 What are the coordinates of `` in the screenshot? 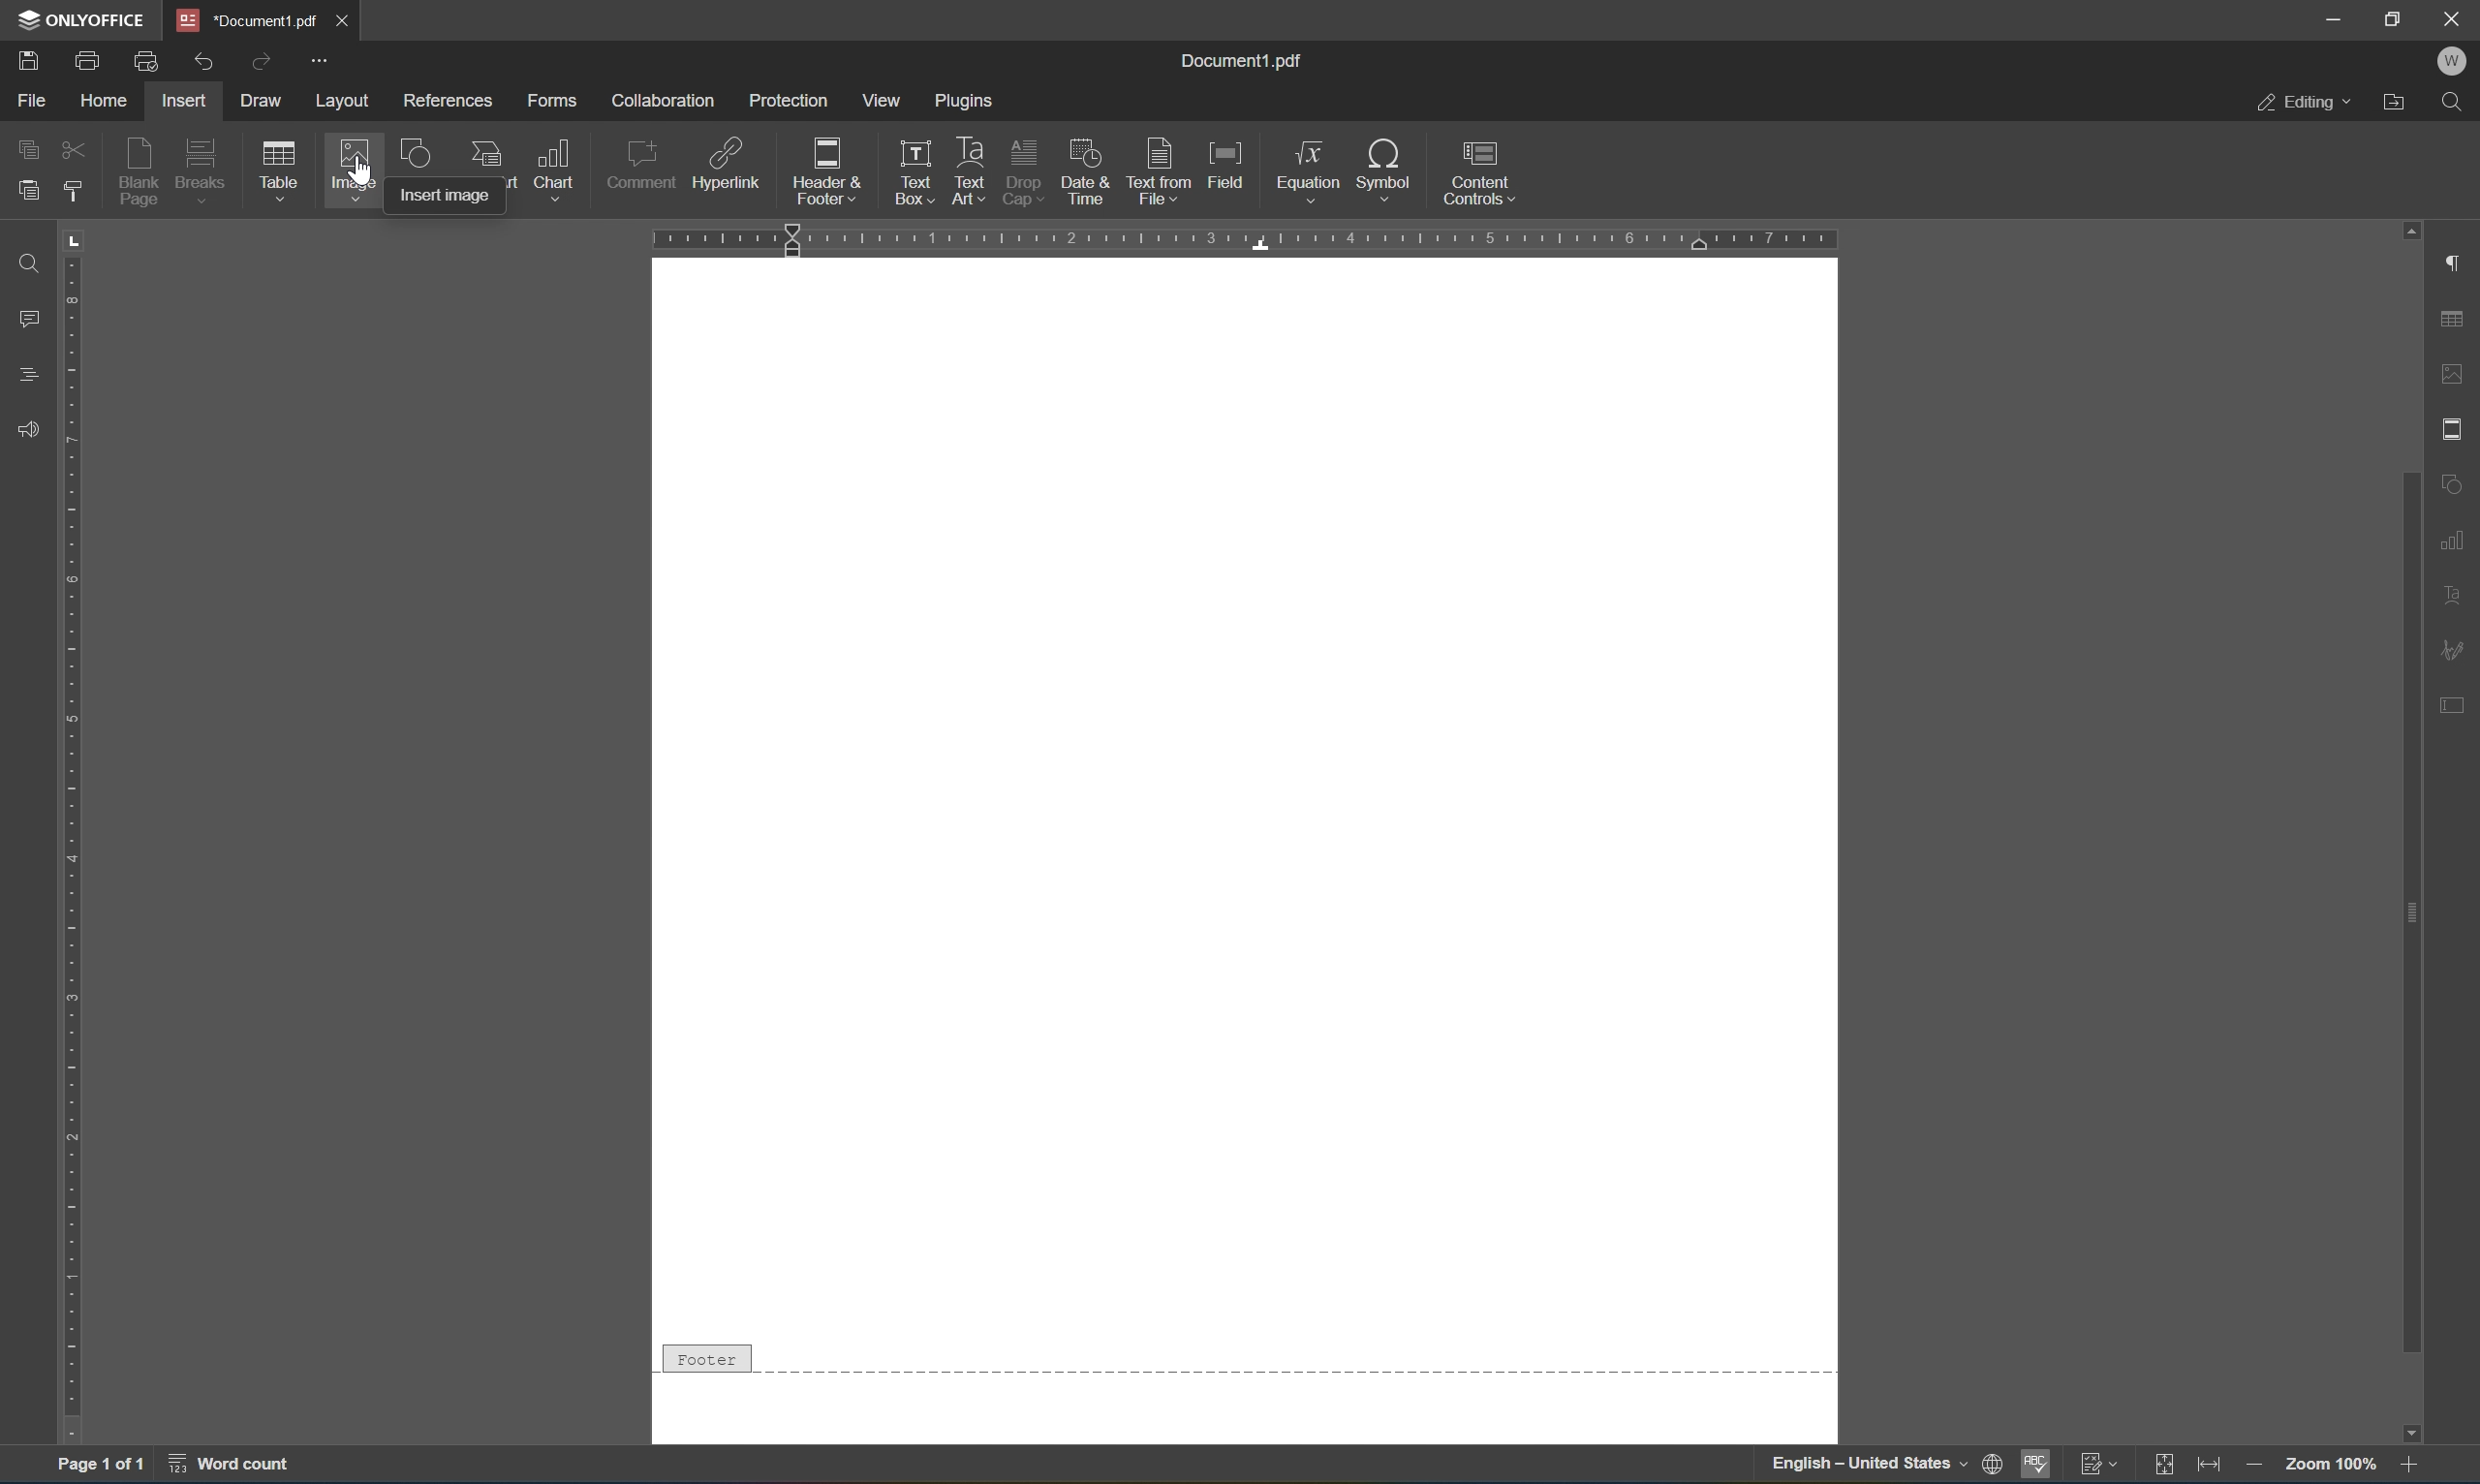 It's located at (2422, 1430).